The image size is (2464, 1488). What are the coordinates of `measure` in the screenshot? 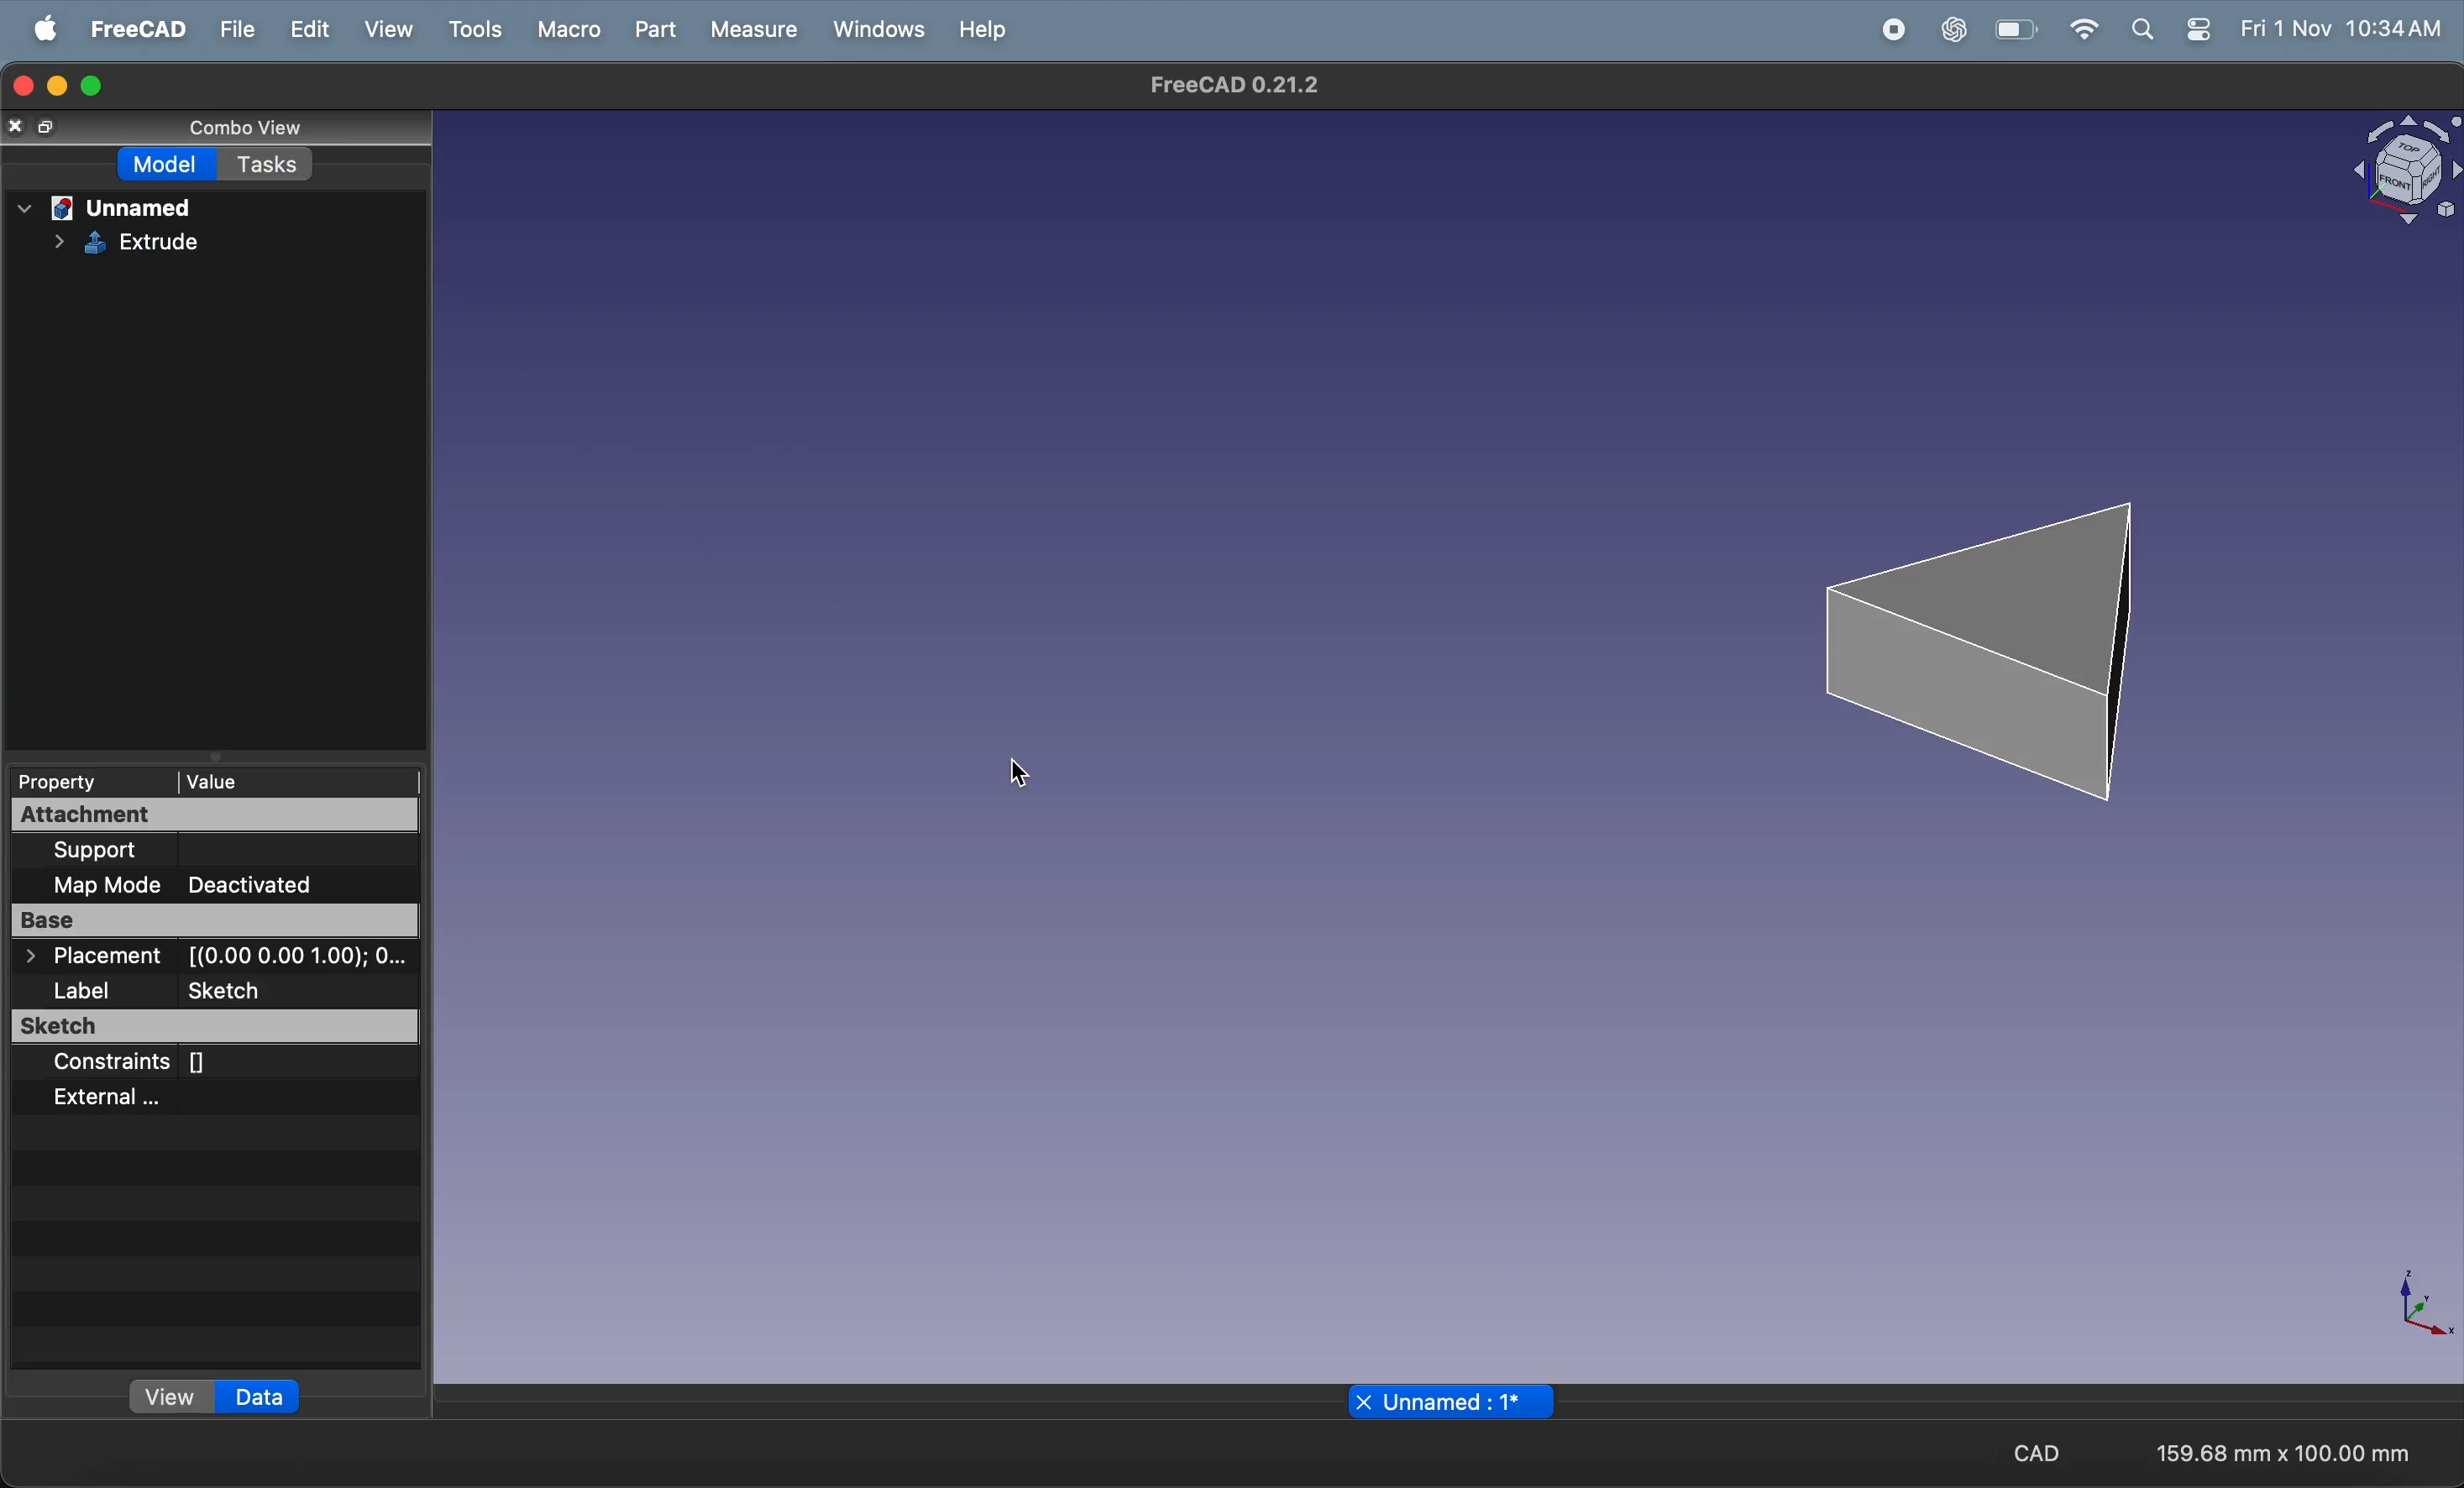 It's located at (757, 31).